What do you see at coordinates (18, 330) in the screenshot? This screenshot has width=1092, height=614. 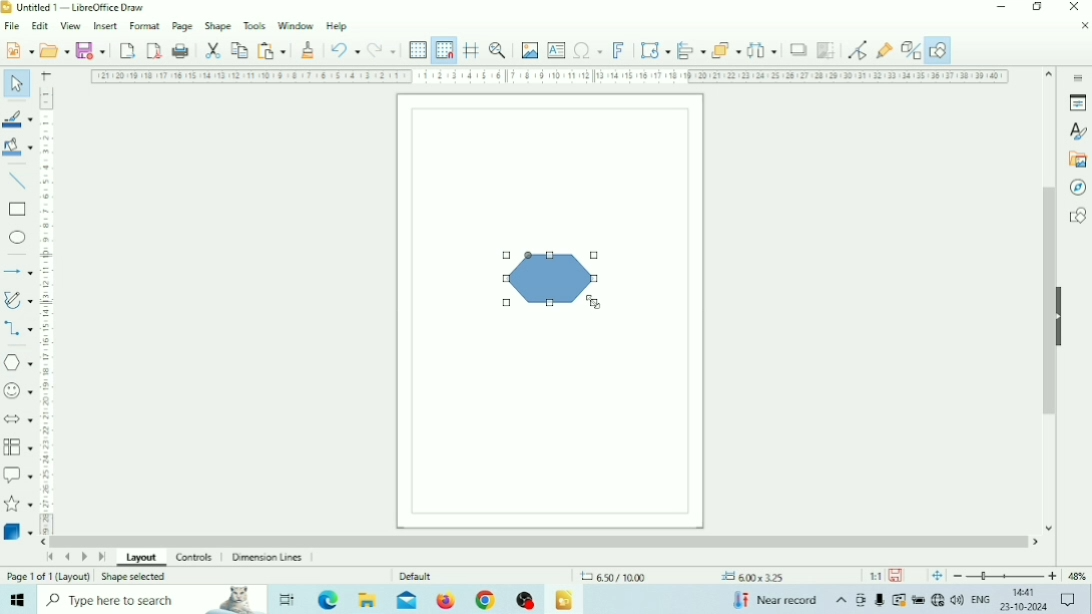 I see `Connectors` at bounding box center [18, 330].